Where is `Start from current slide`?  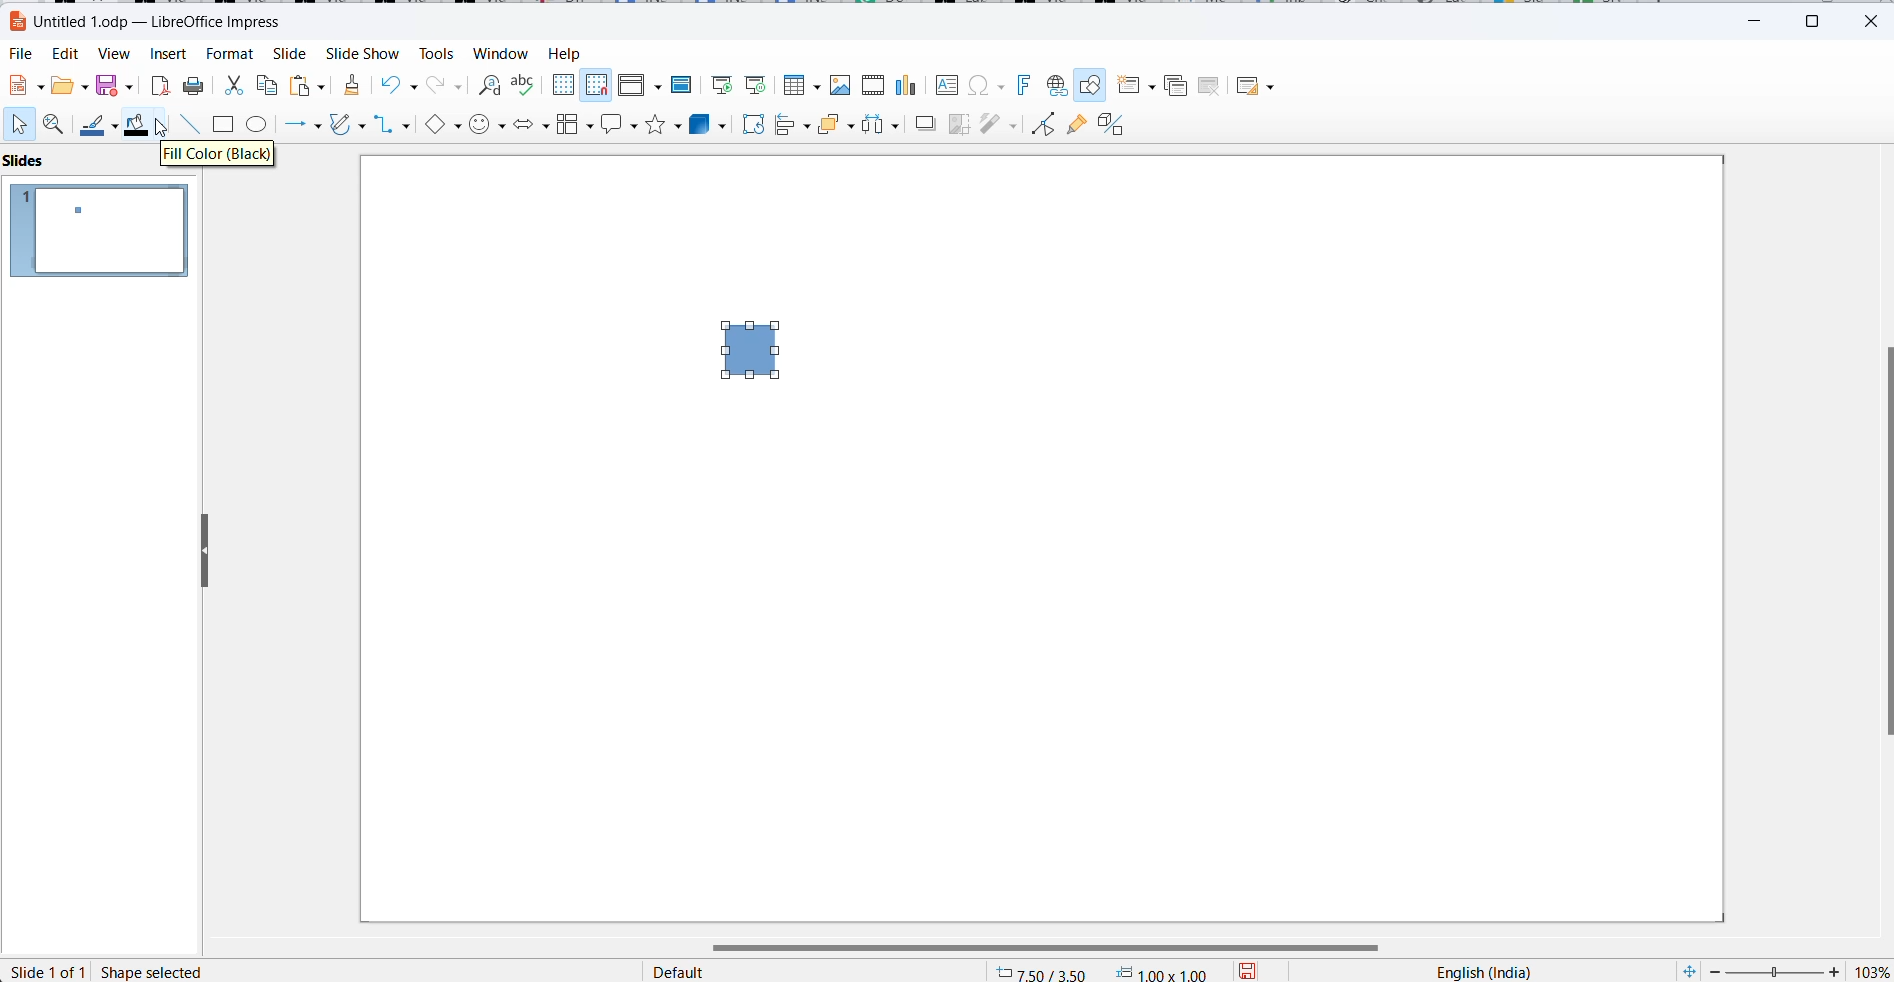
Start from current slide is located at coordinates (756, 85).